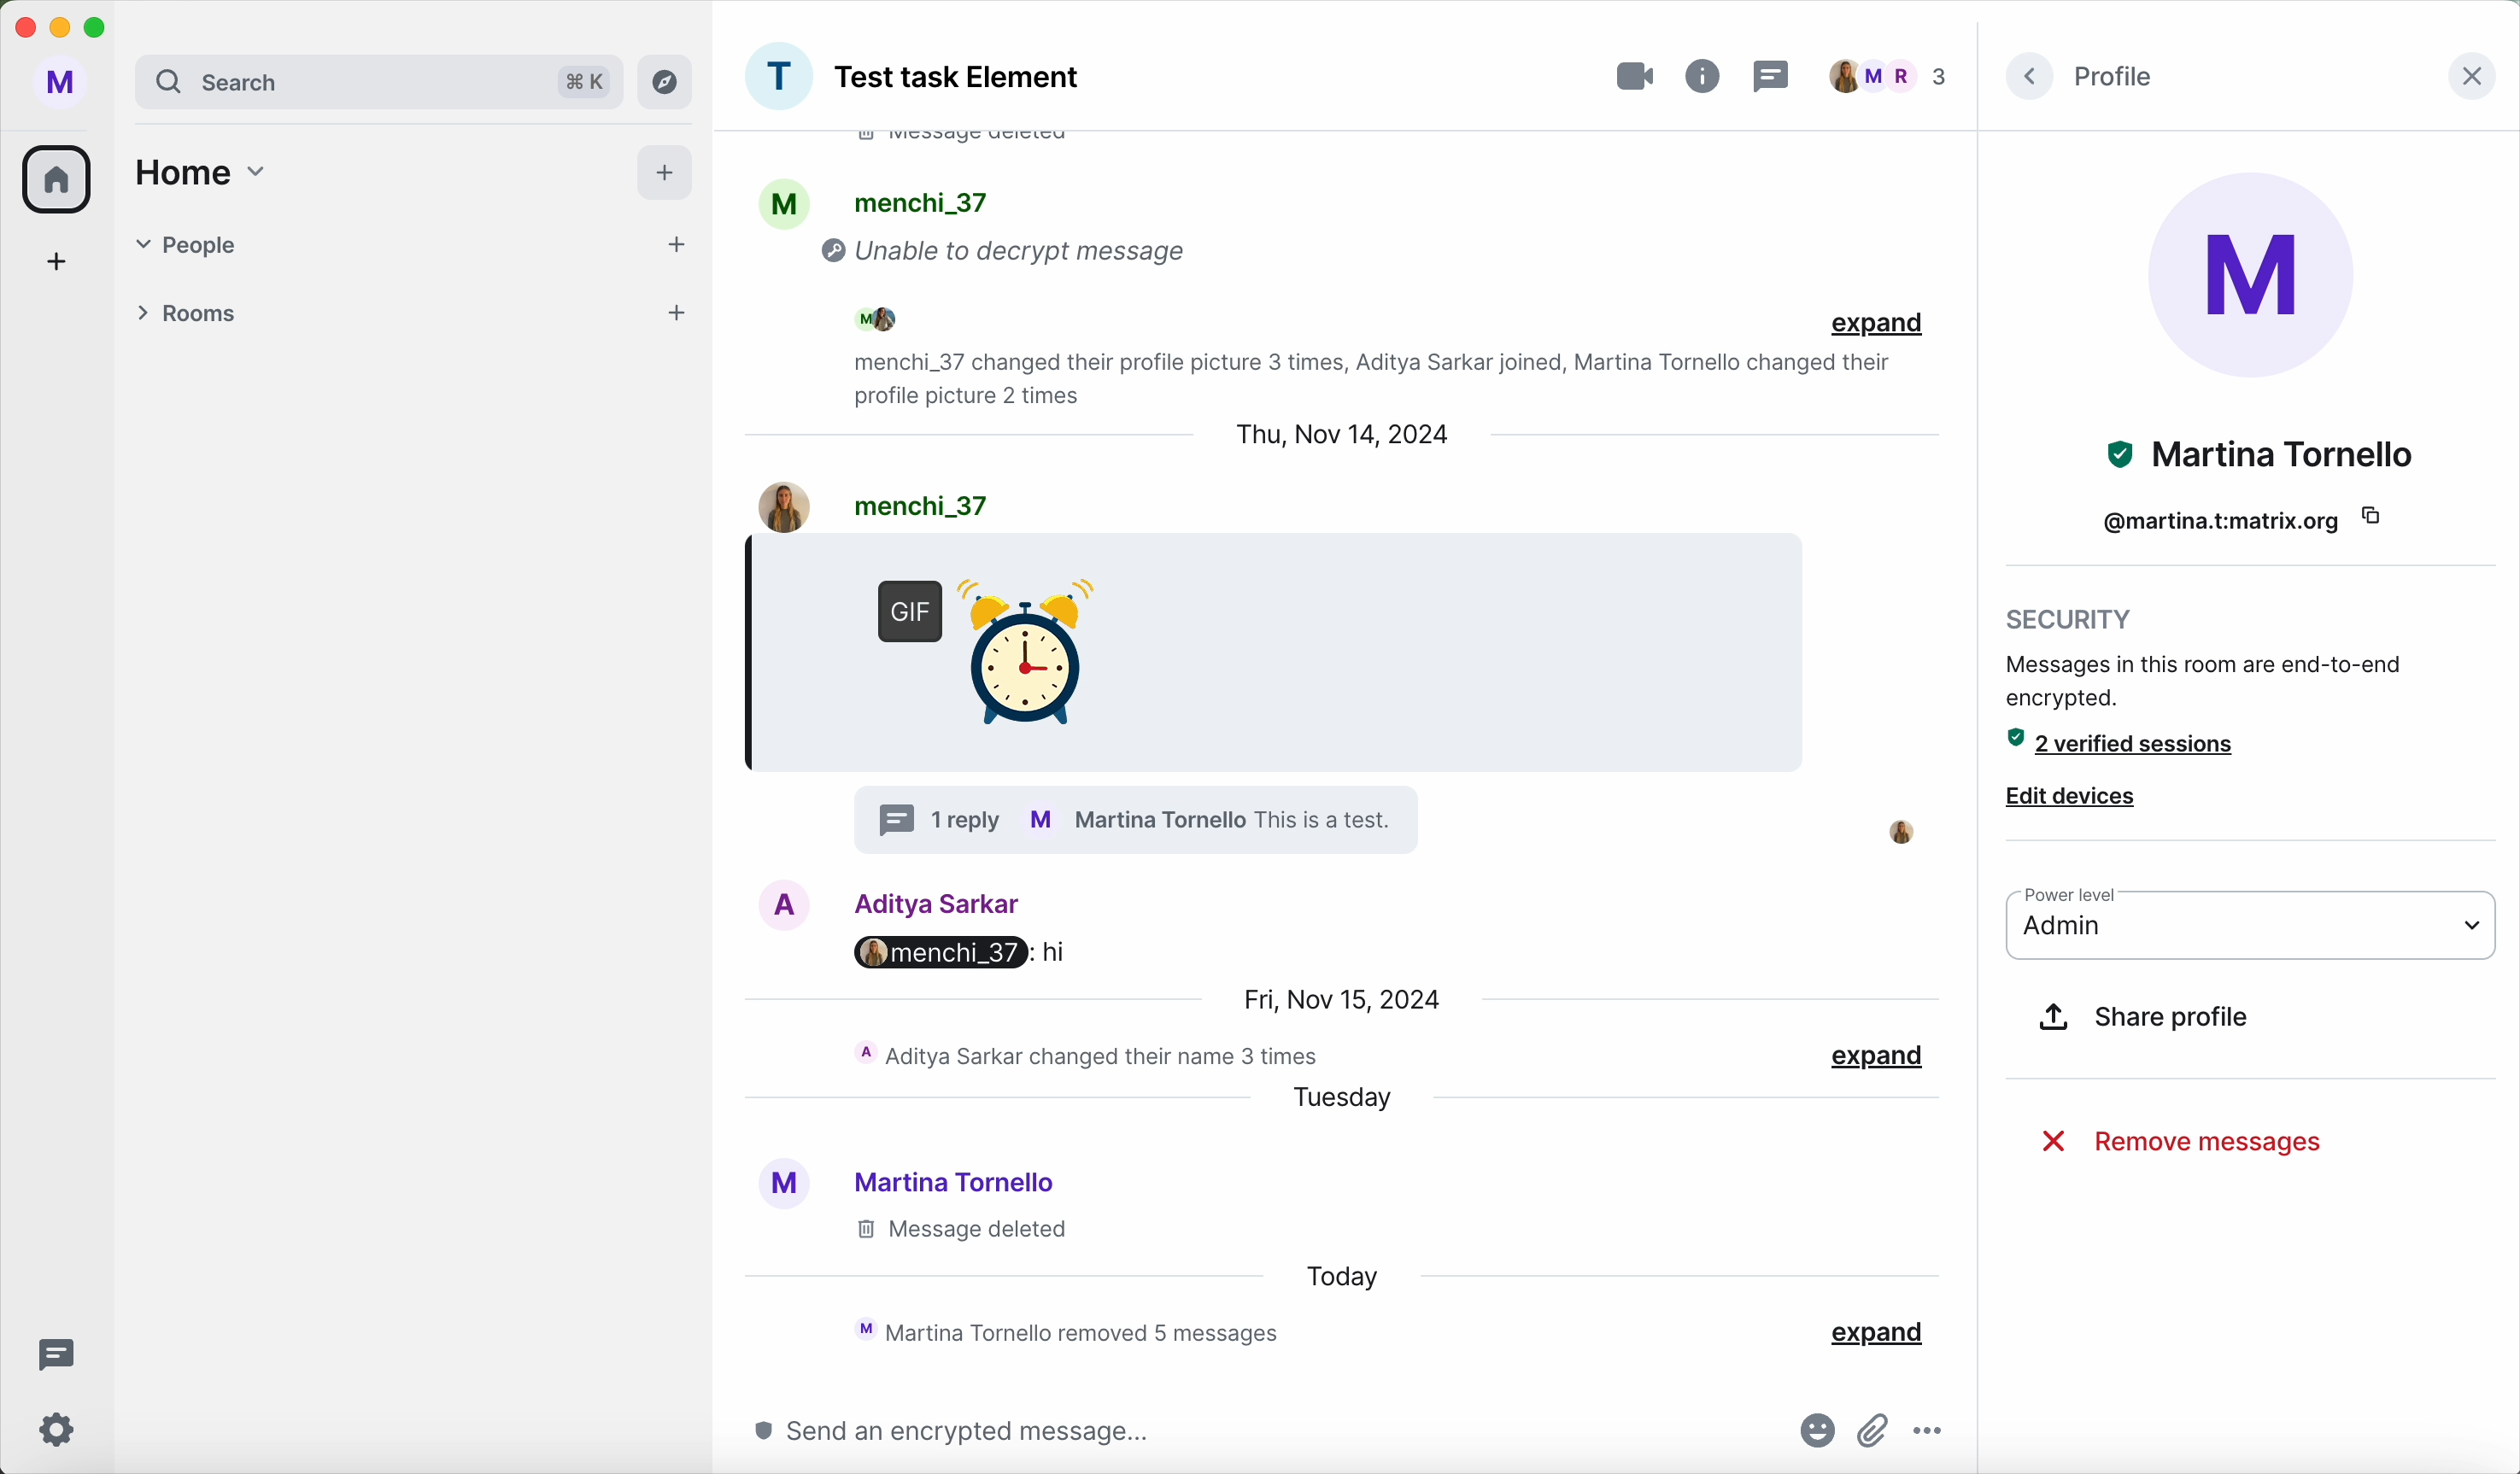 The image size is (2520, 1474). What do you see at coordinates (1874, 1331) in the screenshot?
I see `expand` at bounding box center [1874, 1331].